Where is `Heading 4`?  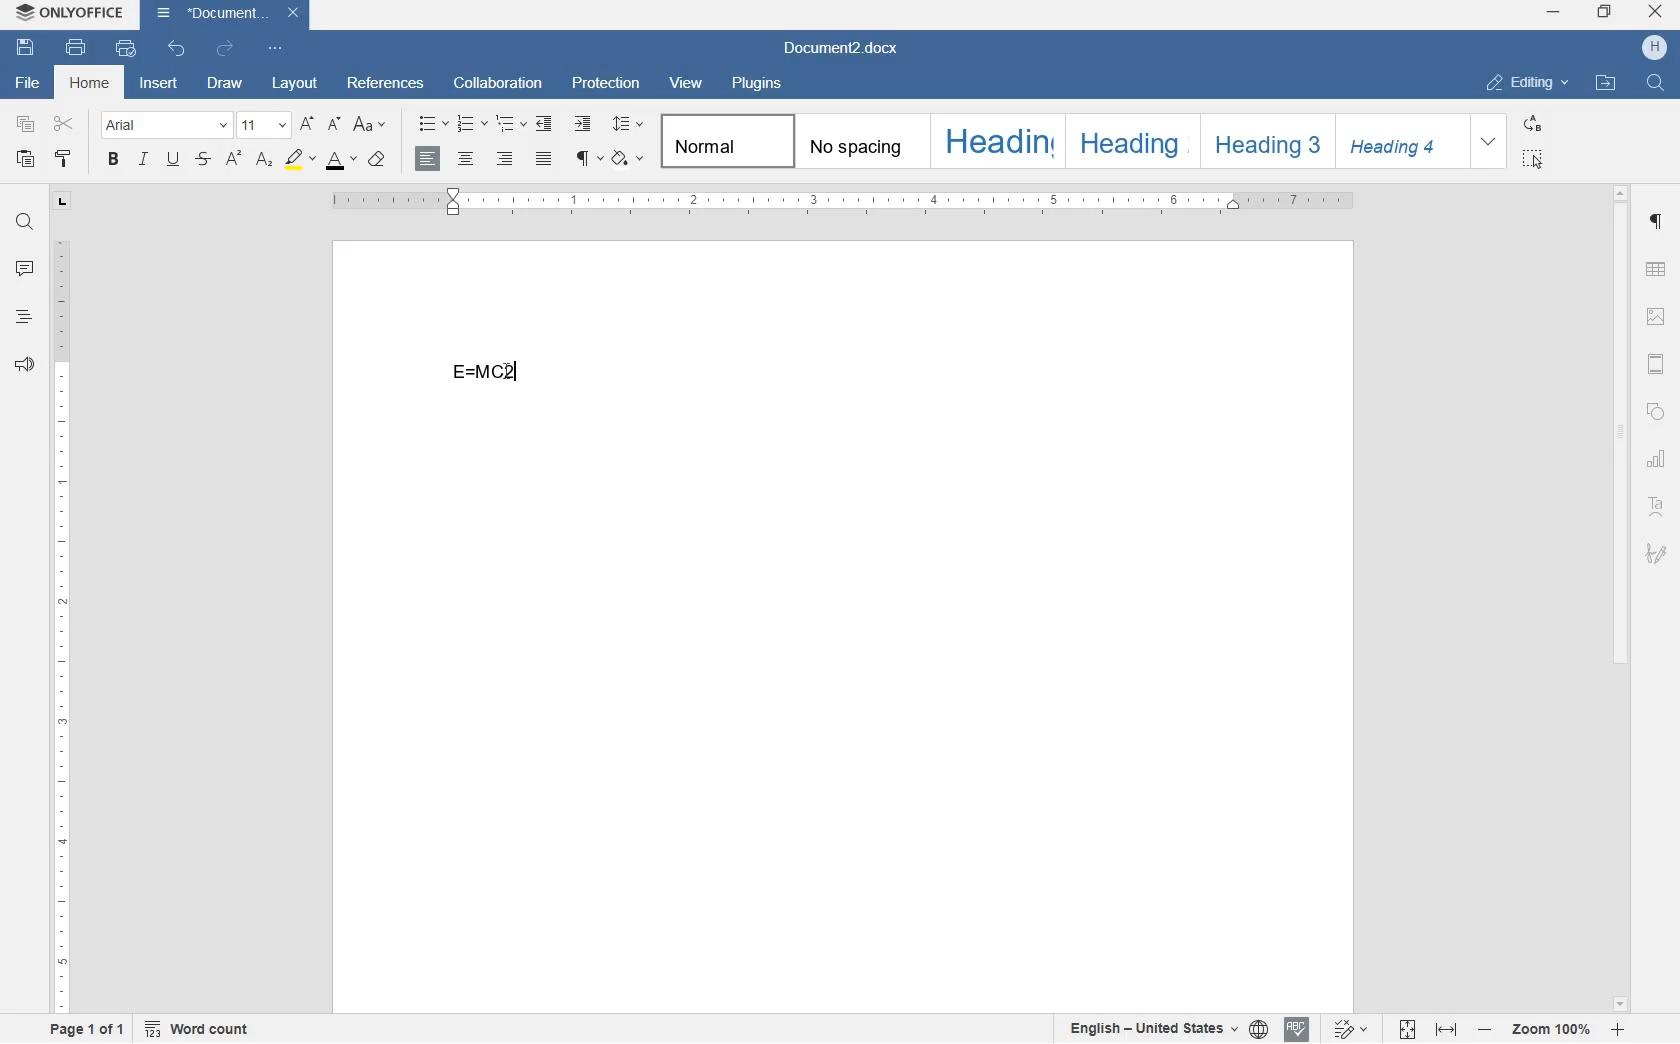
Heading 4 is located at coordinates (1393, 142).